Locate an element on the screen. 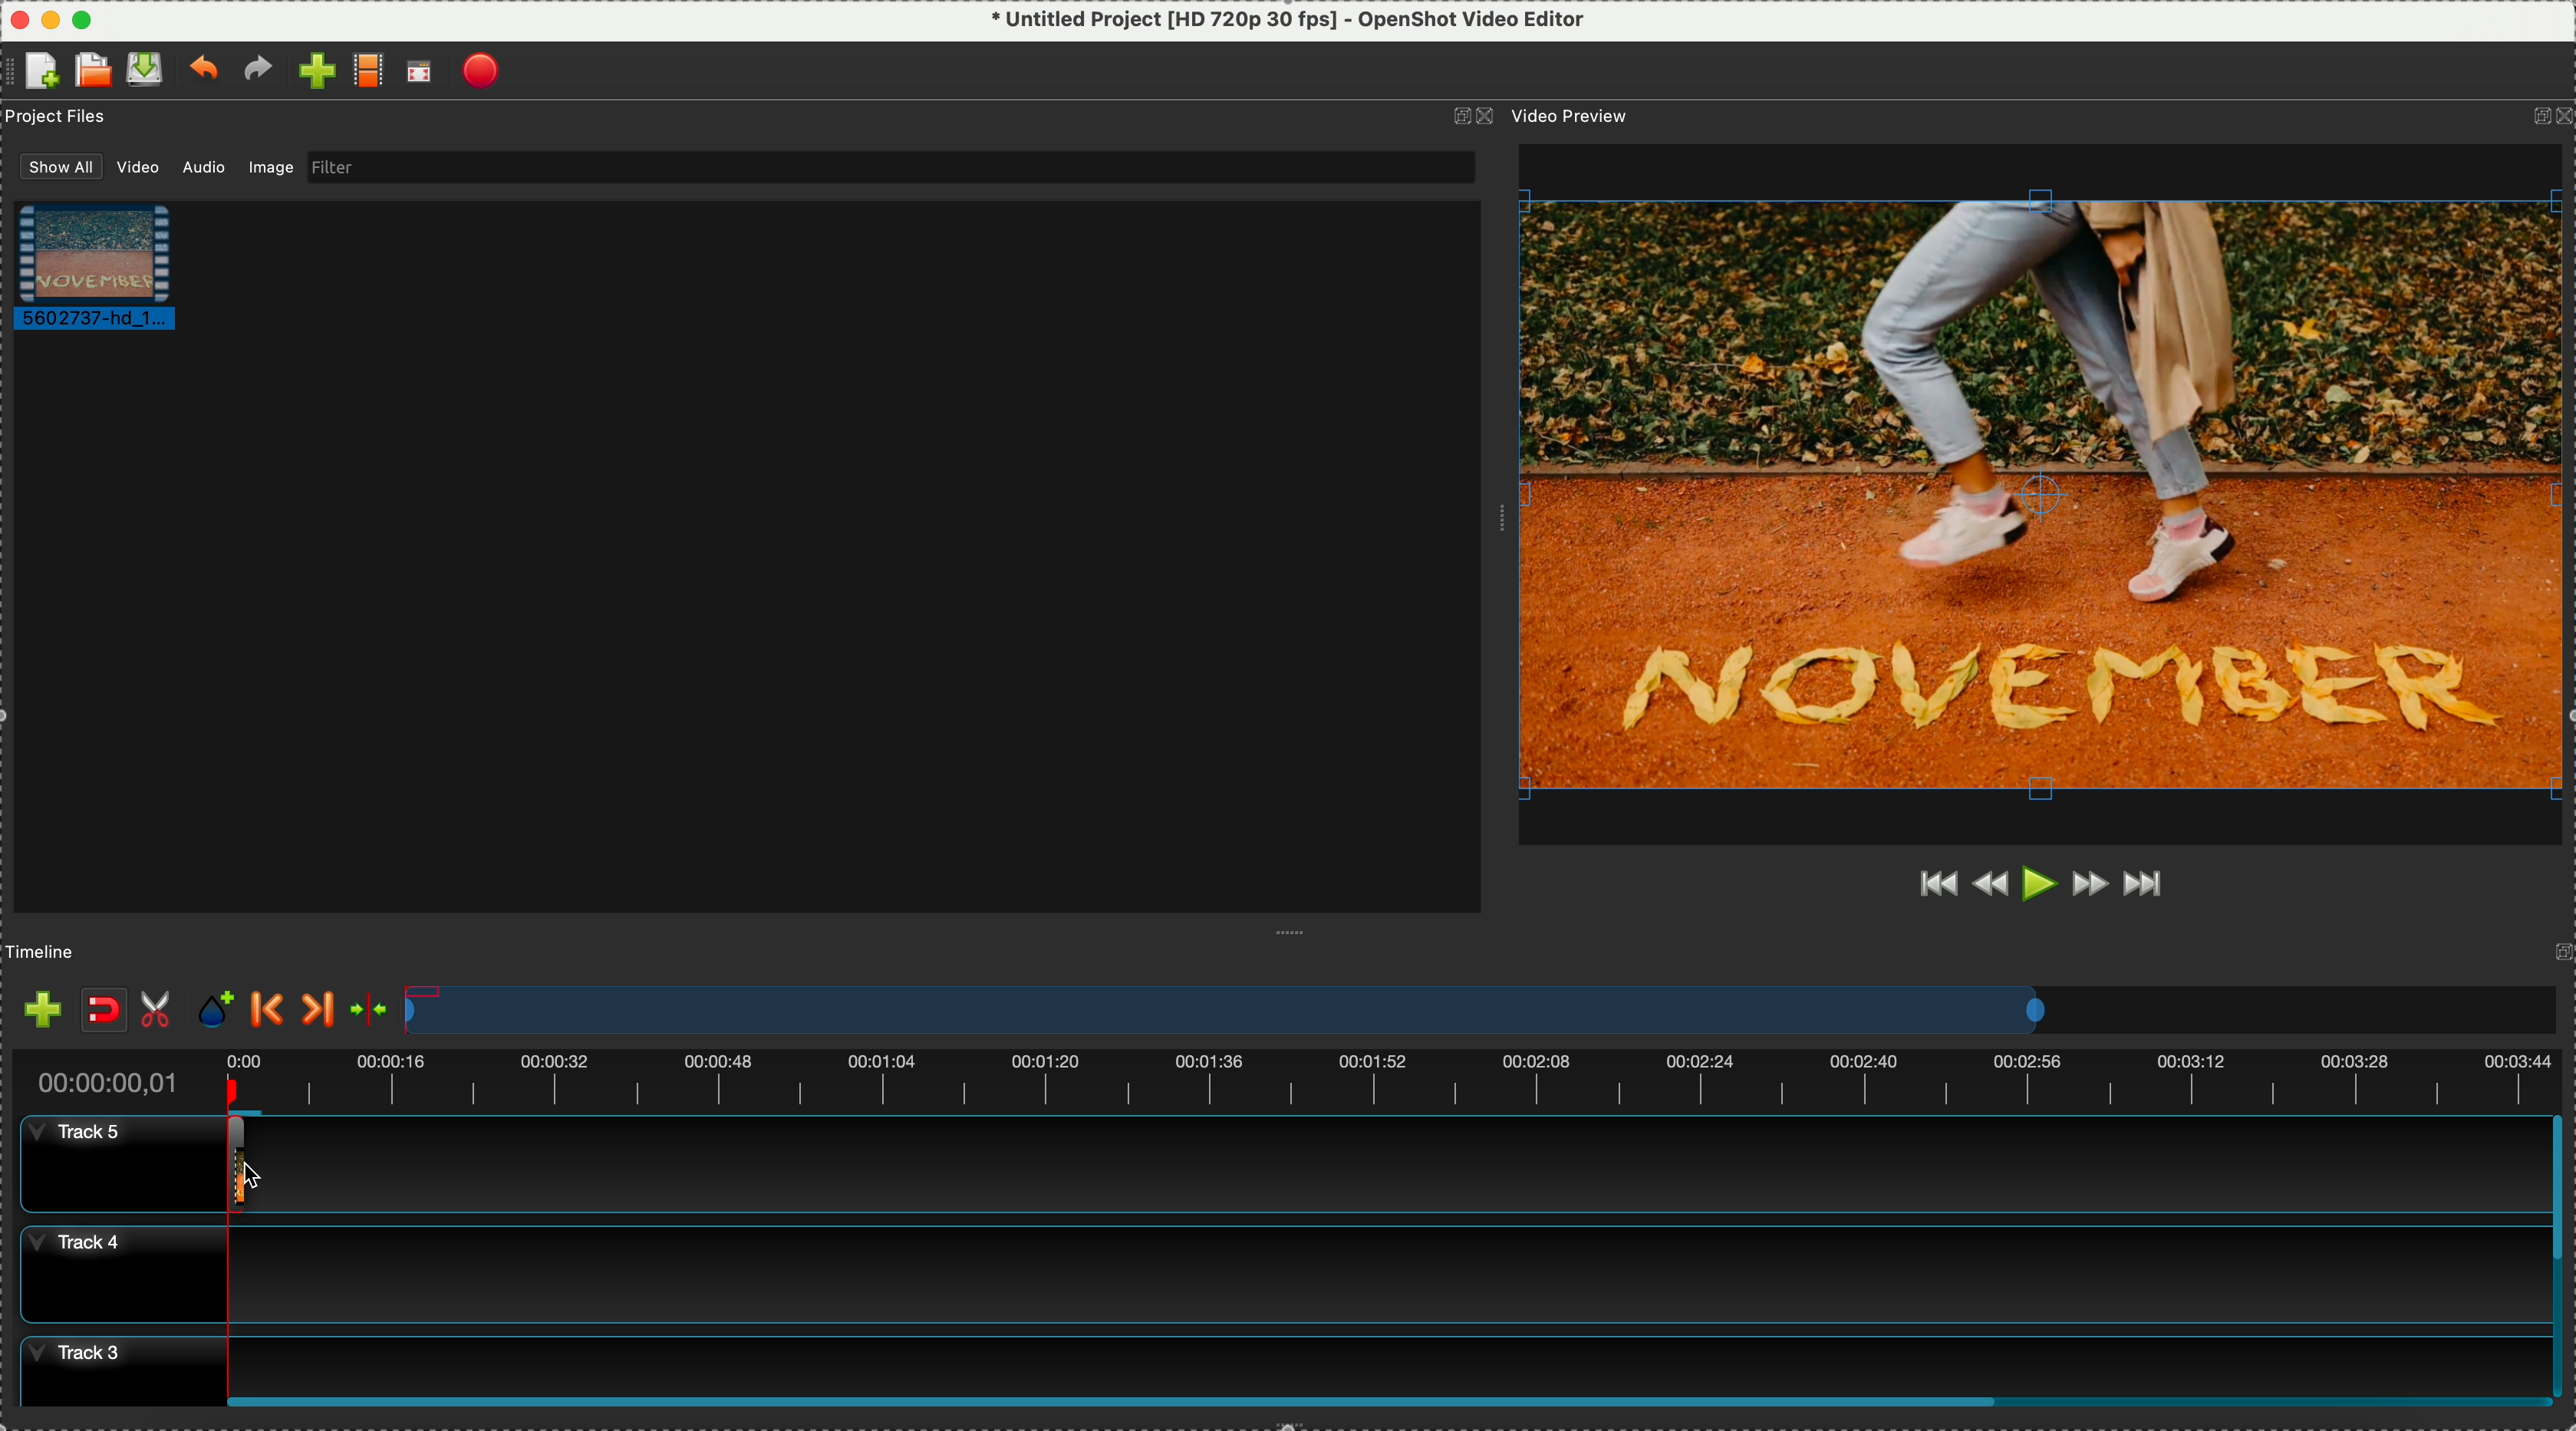  video preview is located at coordinates (2045, 494).